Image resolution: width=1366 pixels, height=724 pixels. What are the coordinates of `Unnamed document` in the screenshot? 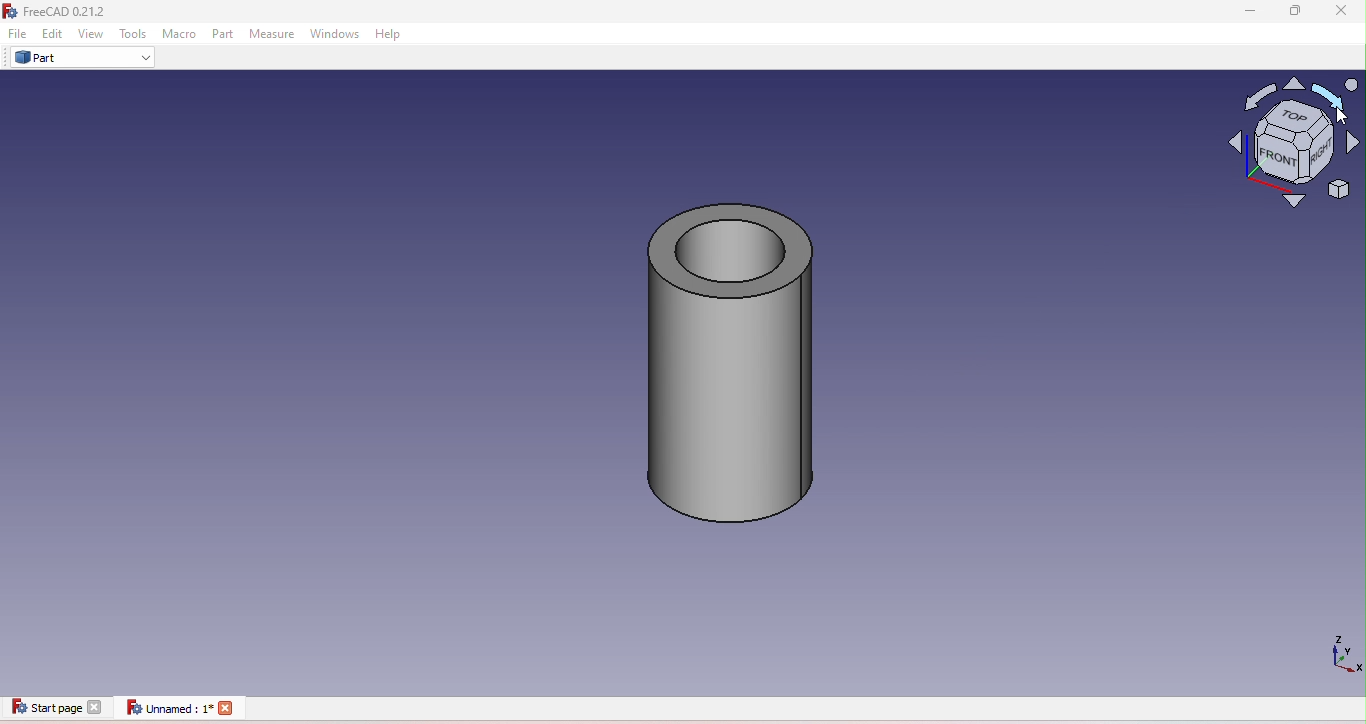 It's located at (178, 709).